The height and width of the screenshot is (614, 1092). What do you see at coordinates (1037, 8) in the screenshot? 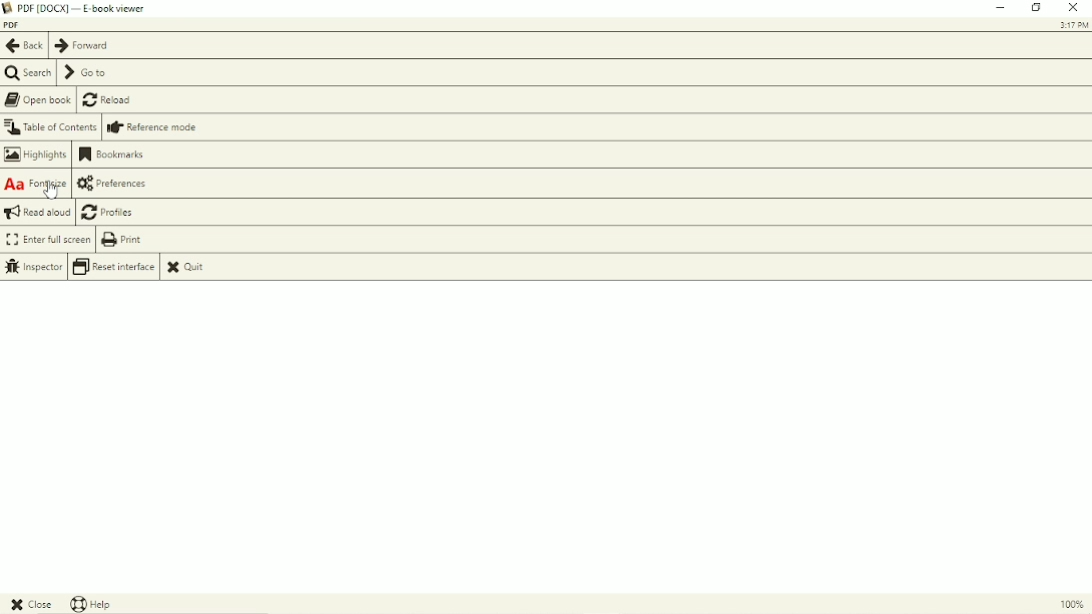
I see `Restore down` at bounding box center [1037, 8].